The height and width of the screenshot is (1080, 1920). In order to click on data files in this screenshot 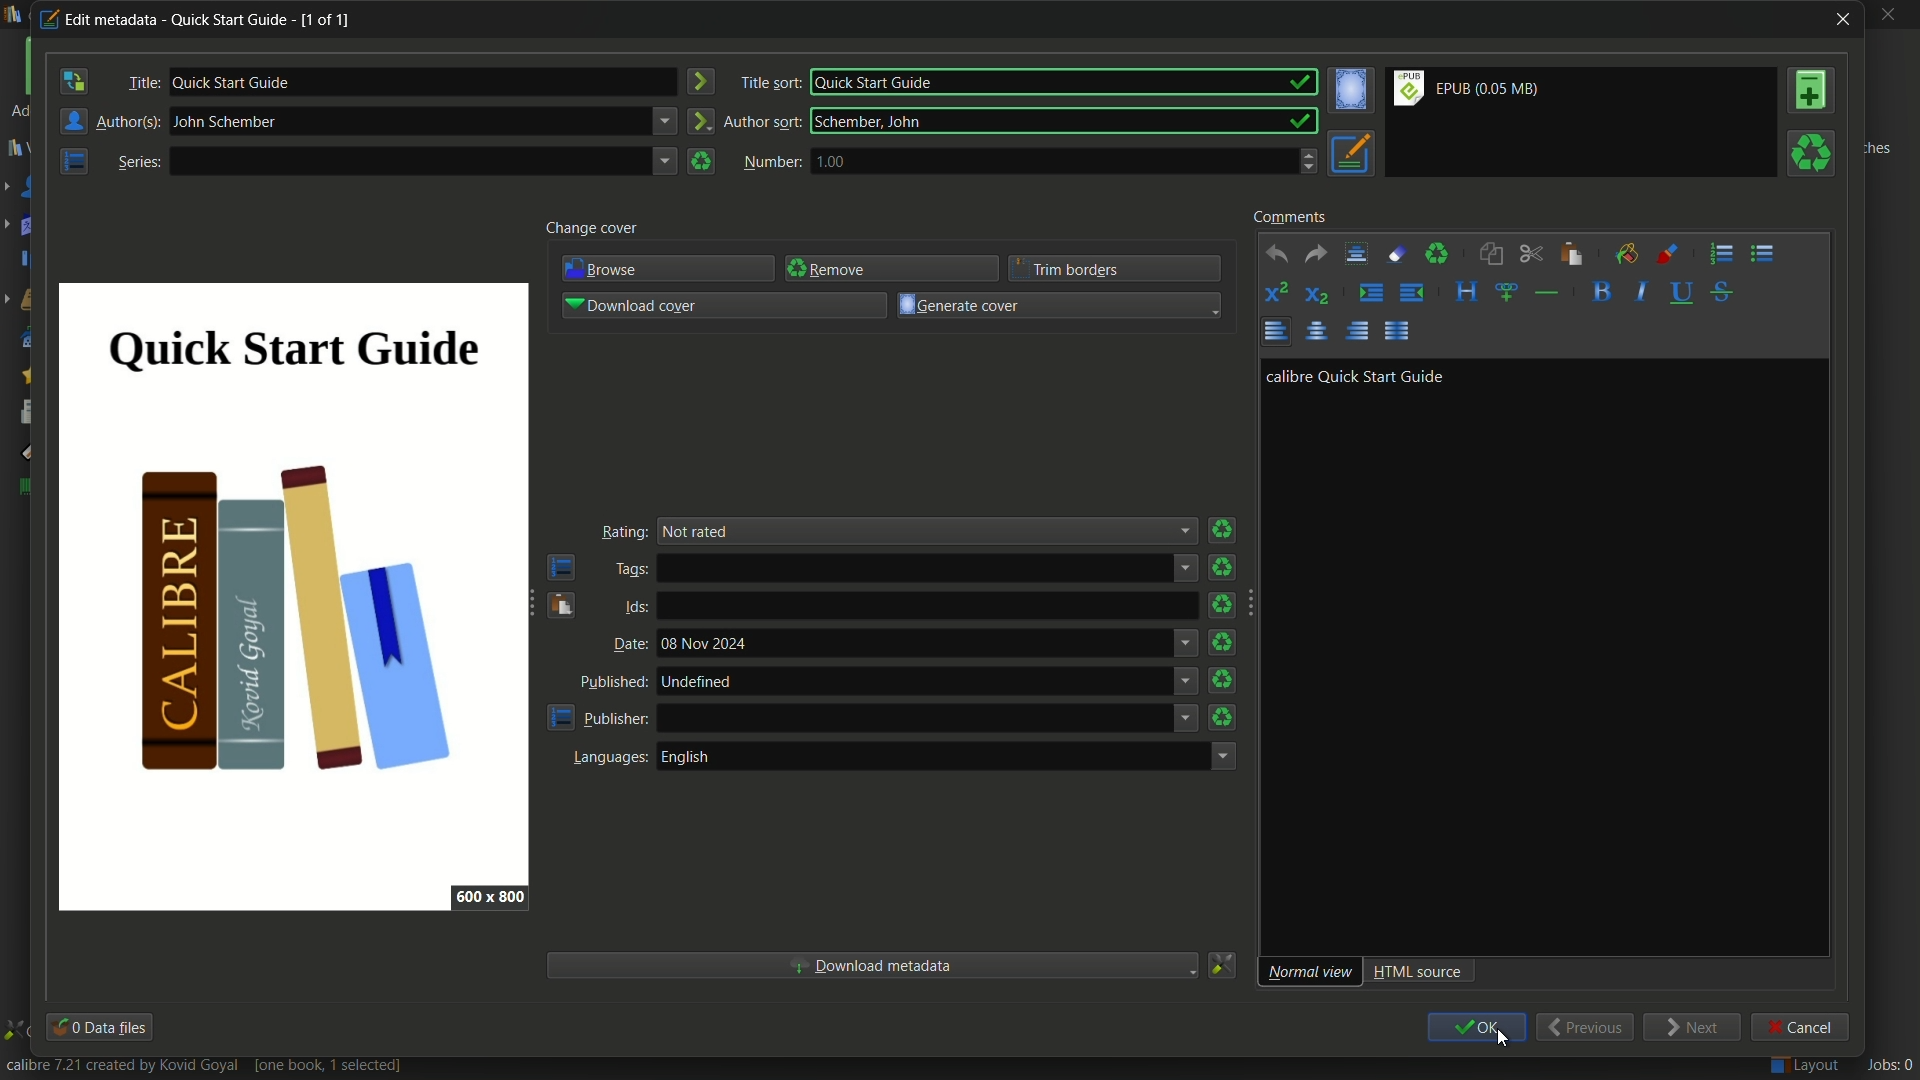, I will do `click(101, 1024)`.